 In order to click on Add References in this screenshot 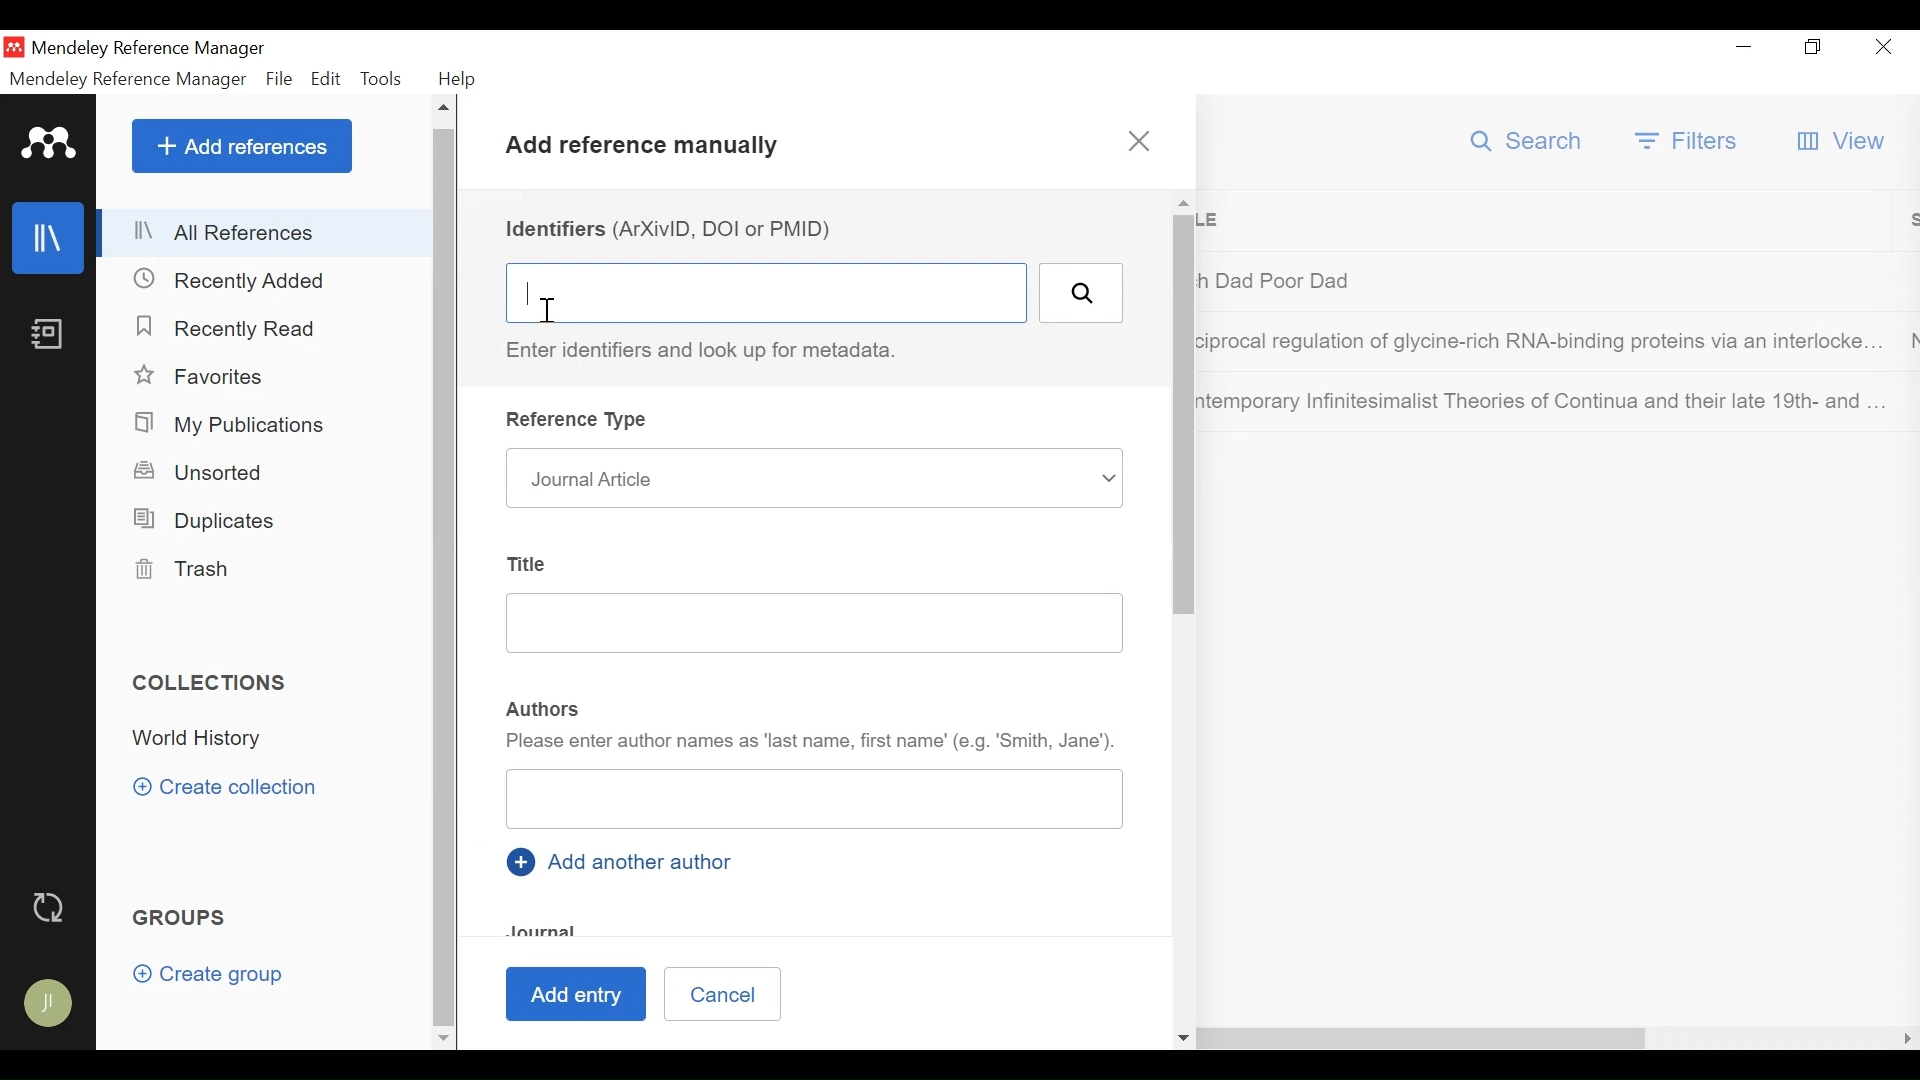, I will do `click(242, 145)`.